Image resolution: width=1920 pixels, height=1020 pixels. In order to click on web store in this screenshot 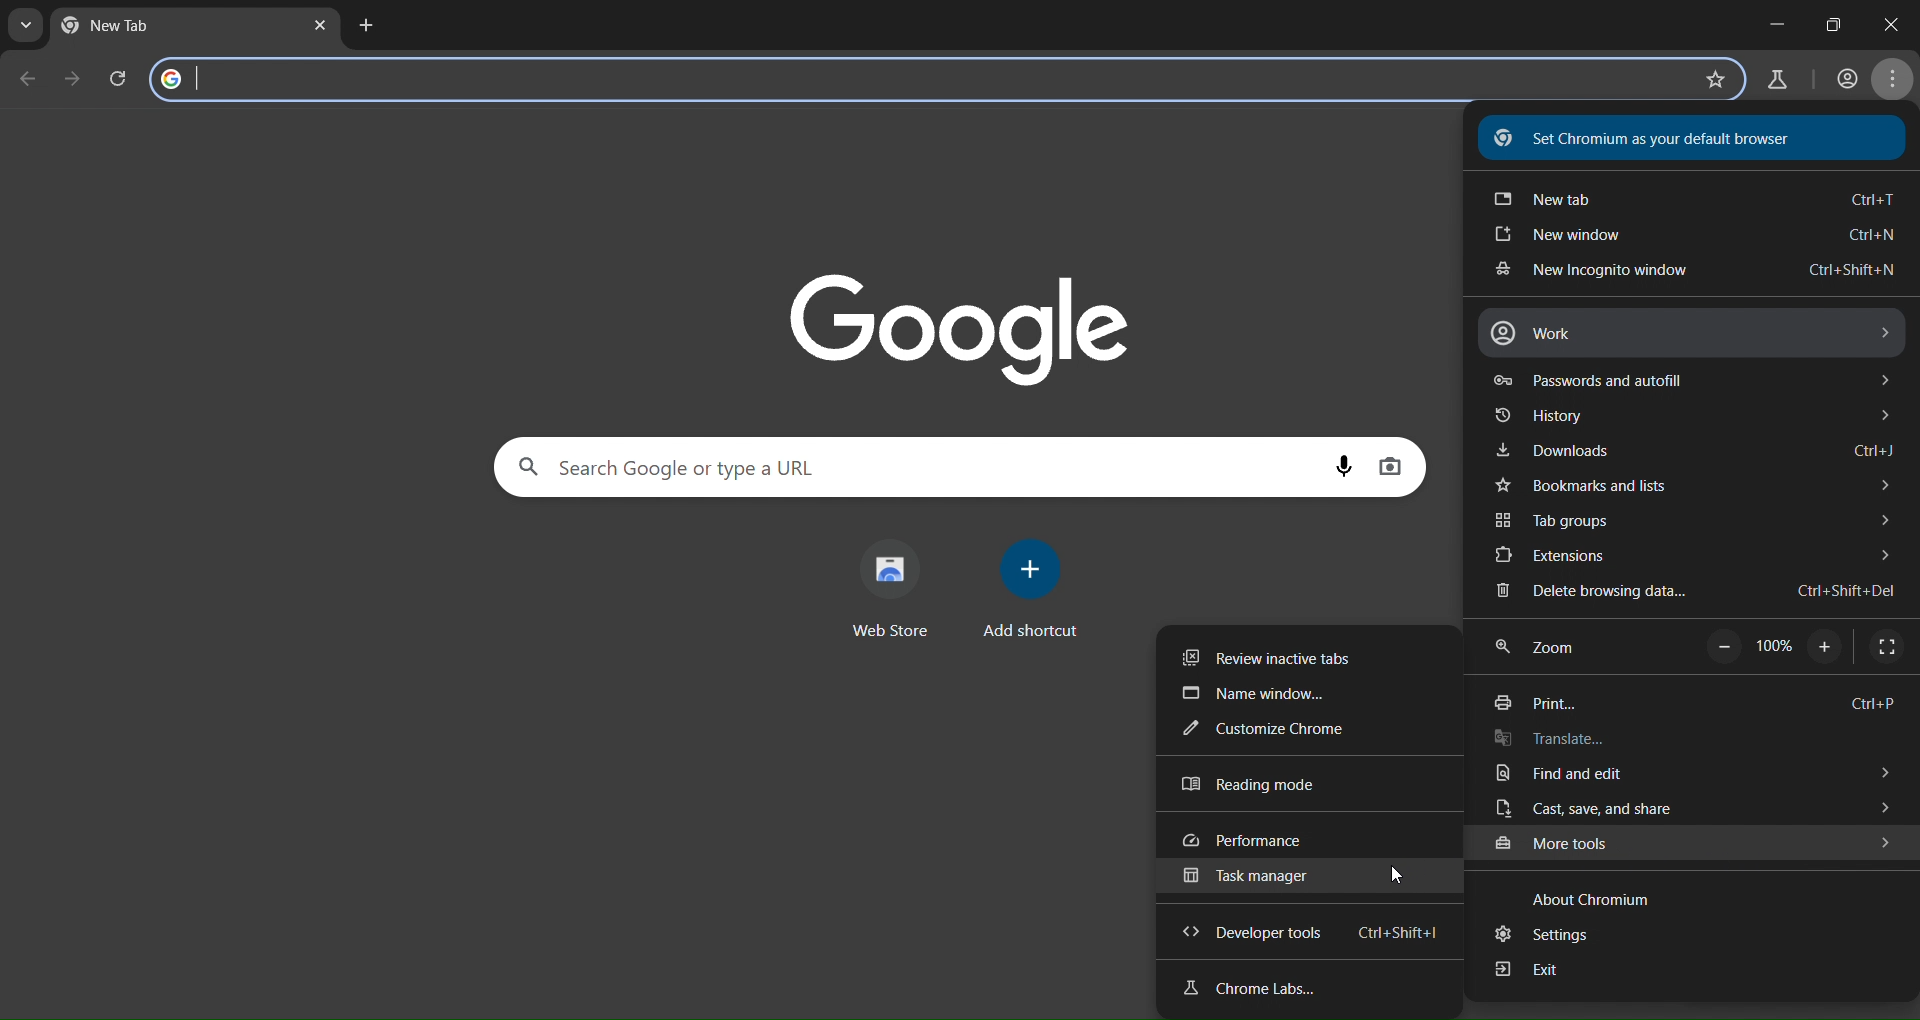, I will do `click(898, 587)`.